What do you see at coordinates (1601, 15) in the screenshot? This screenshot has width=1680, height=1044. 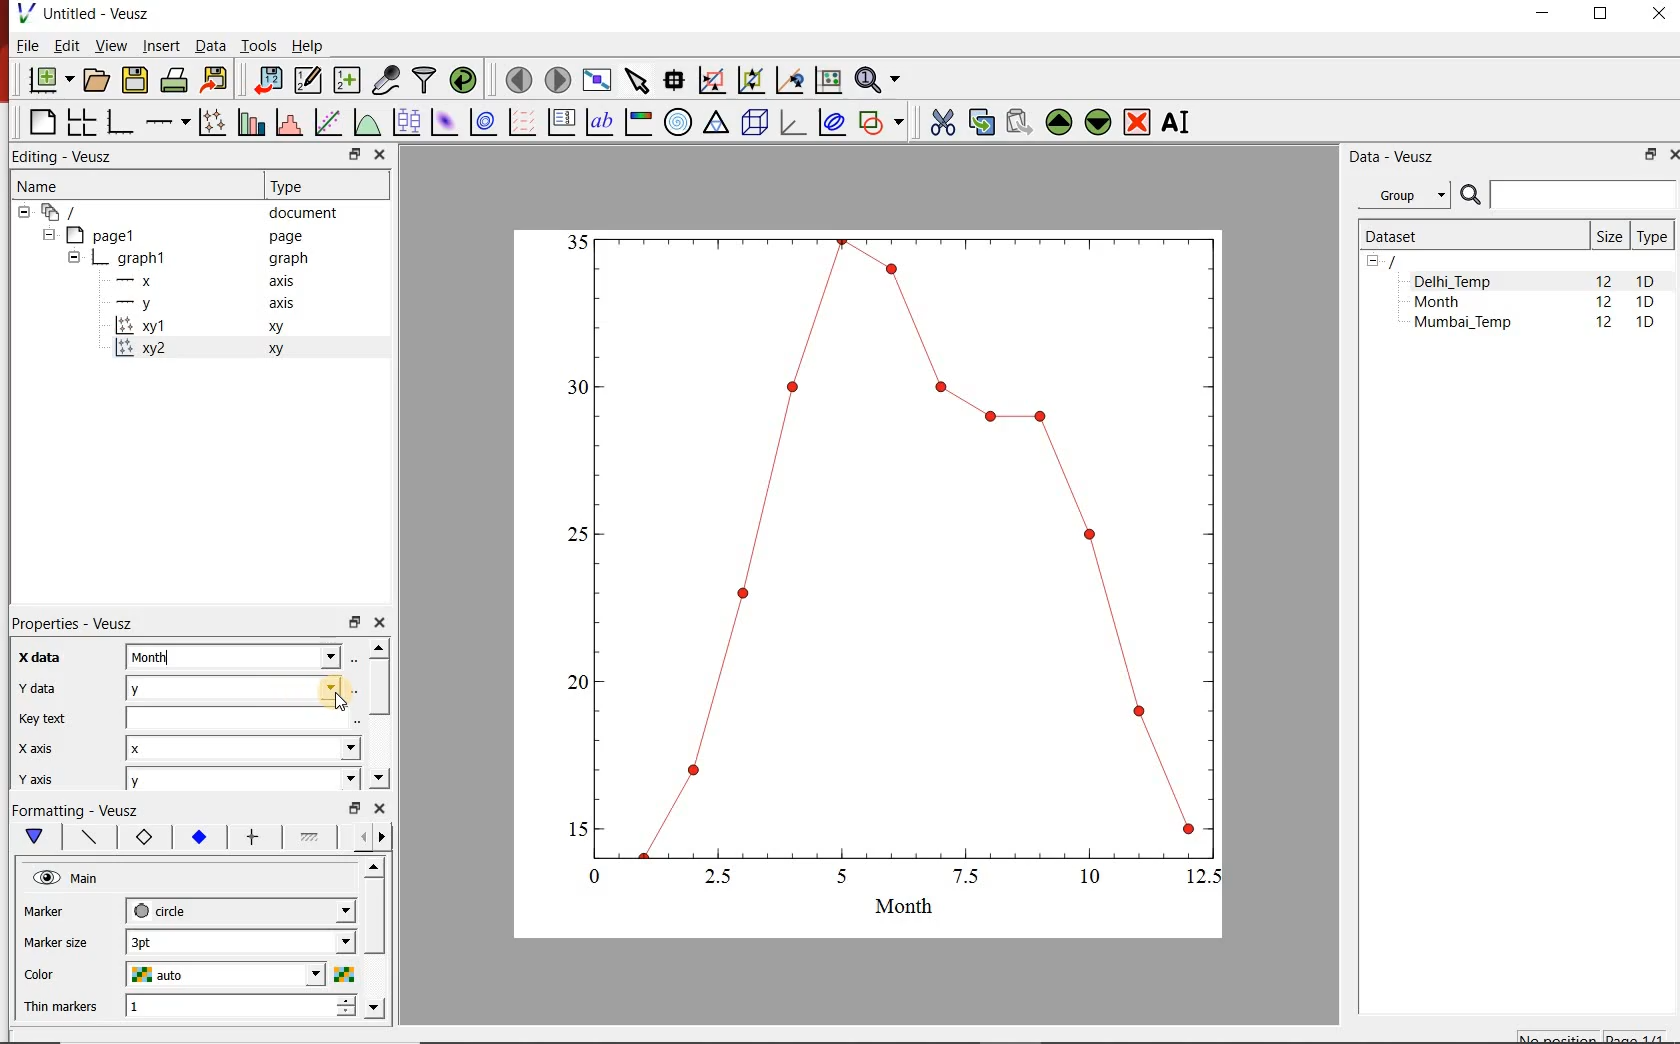 I see `RESTORE` at bounding box center [1601, 15].